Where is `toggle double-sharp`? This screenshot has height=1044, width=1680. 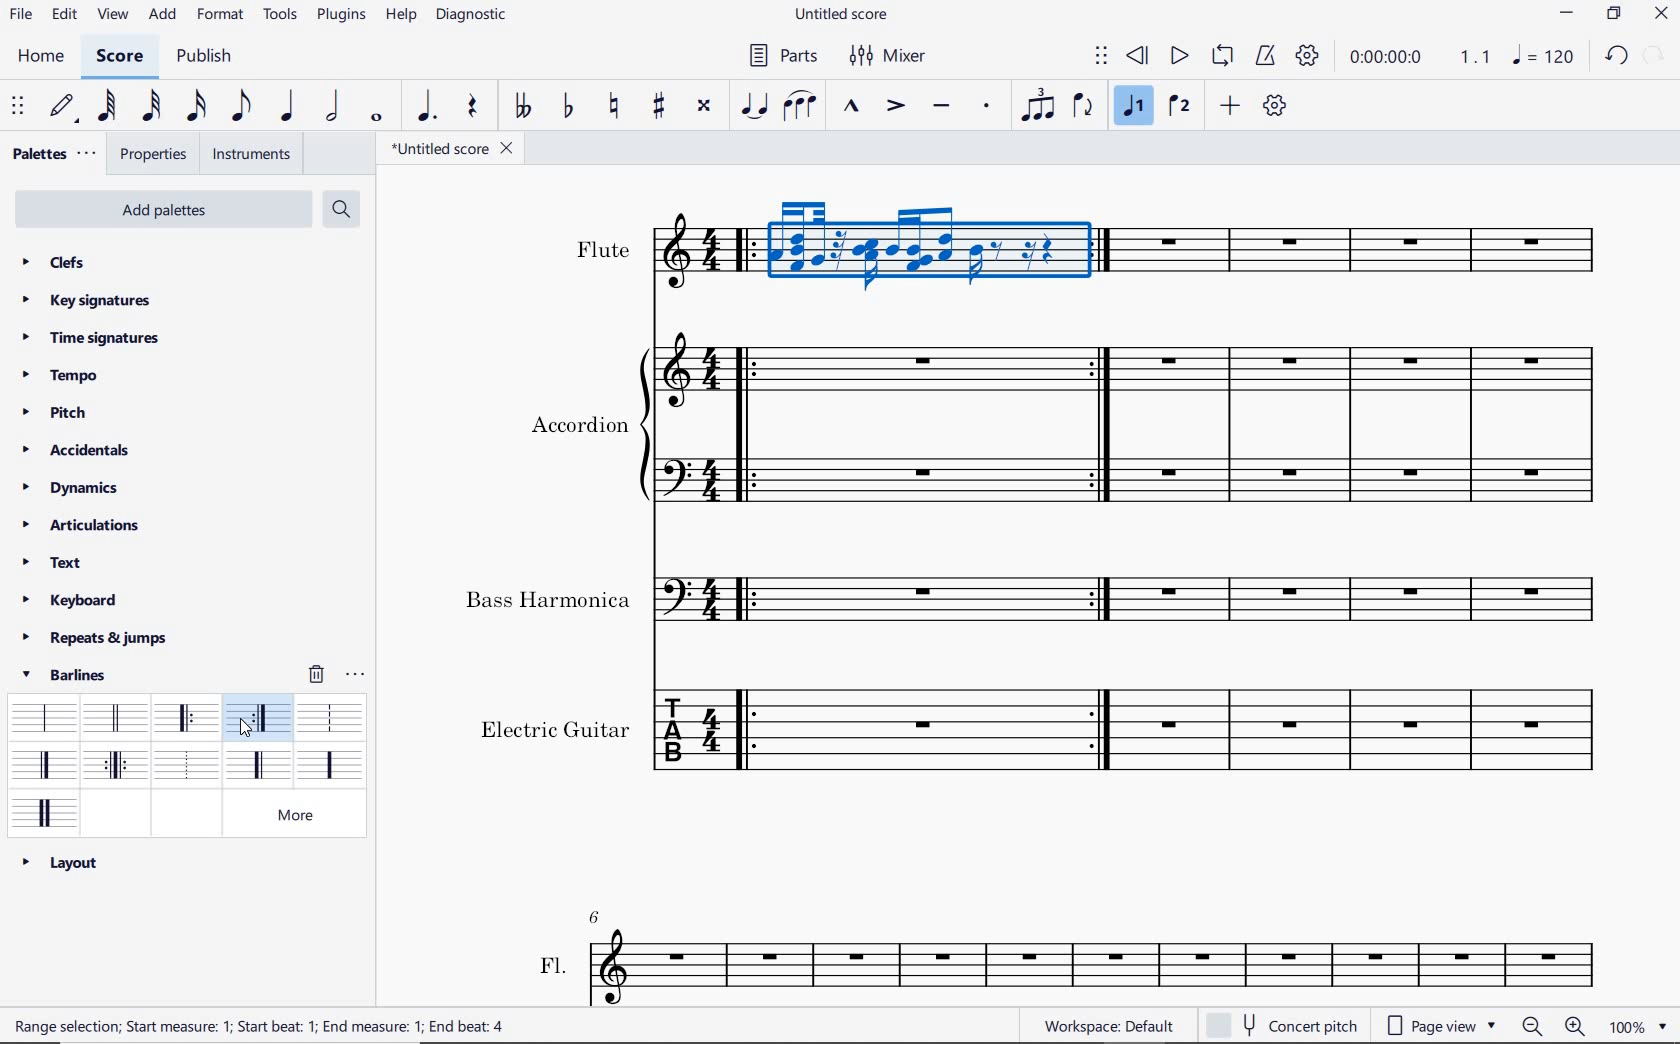 toggle double-sharp is located at coordinates (704, 106).